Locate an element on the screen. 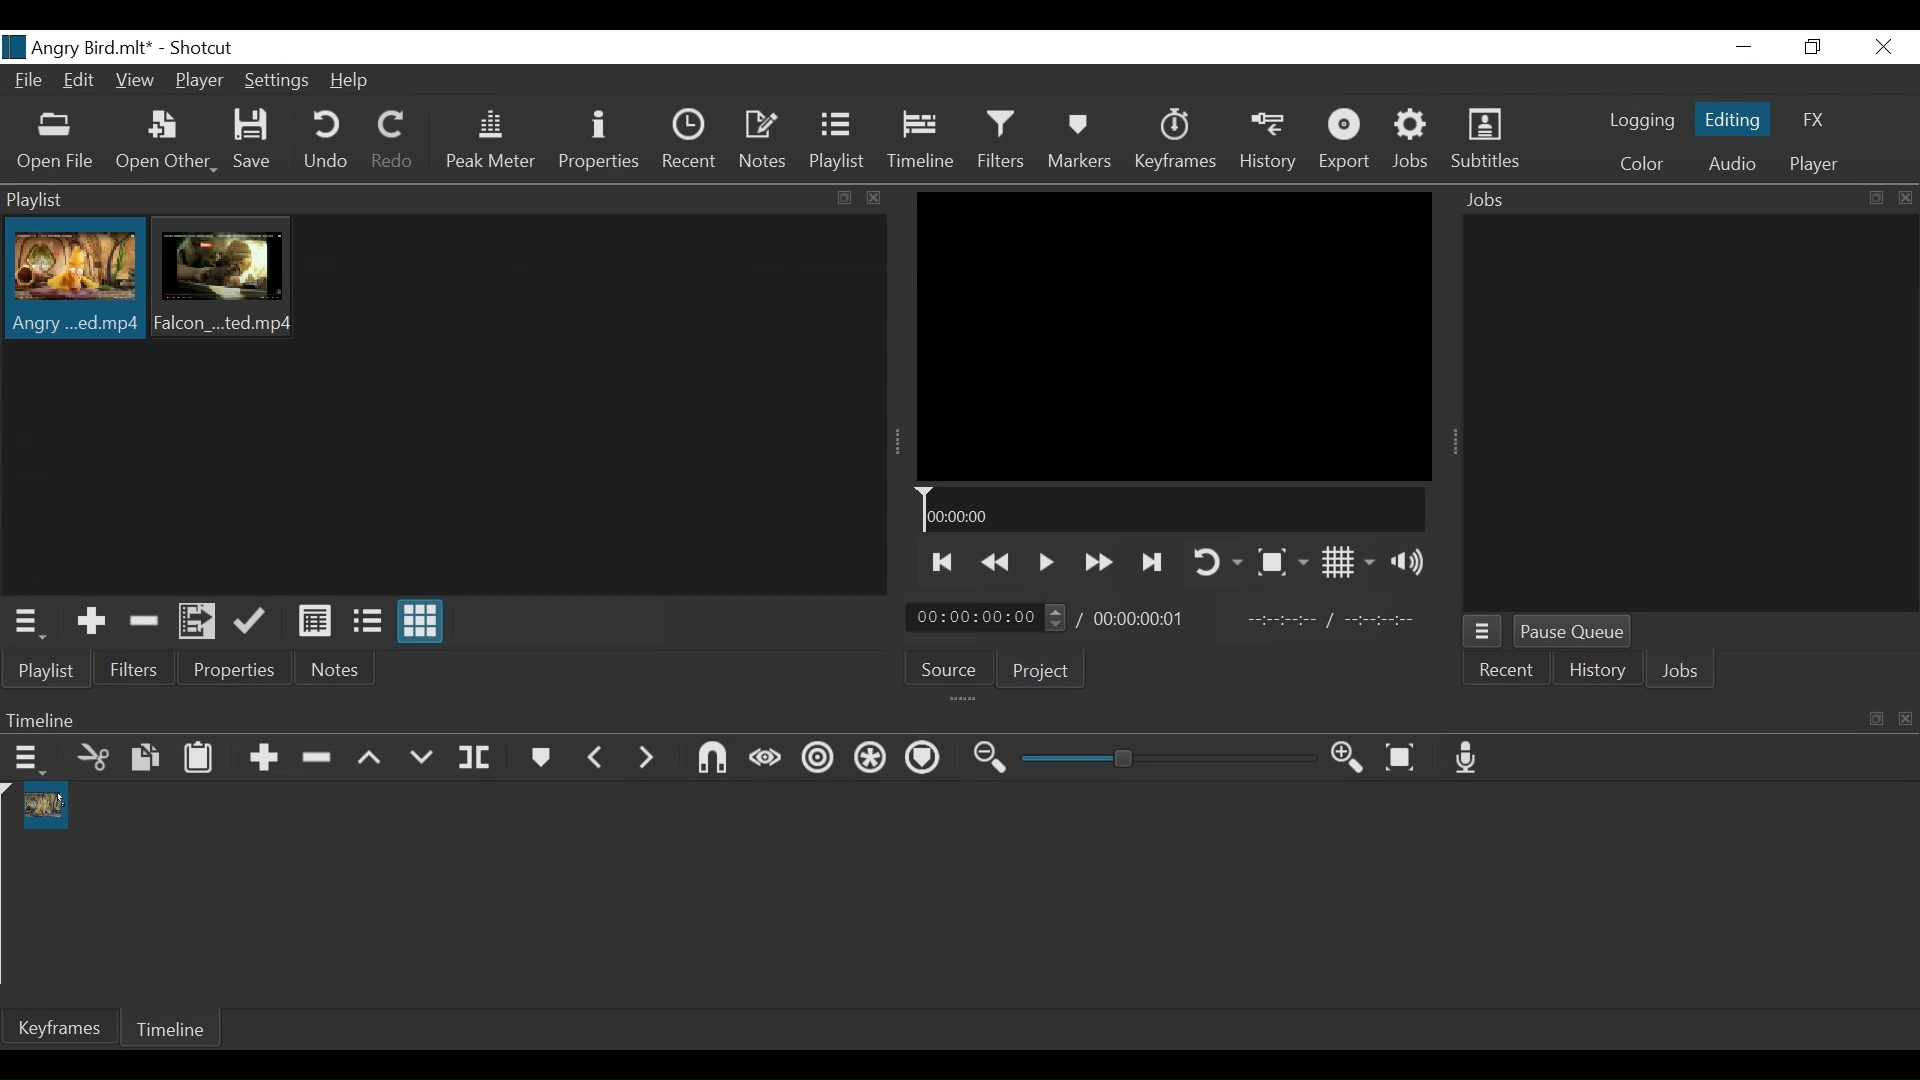 The width and height of the screenshot is (1920, 1080). Edit is located at coordinates (82, 81).